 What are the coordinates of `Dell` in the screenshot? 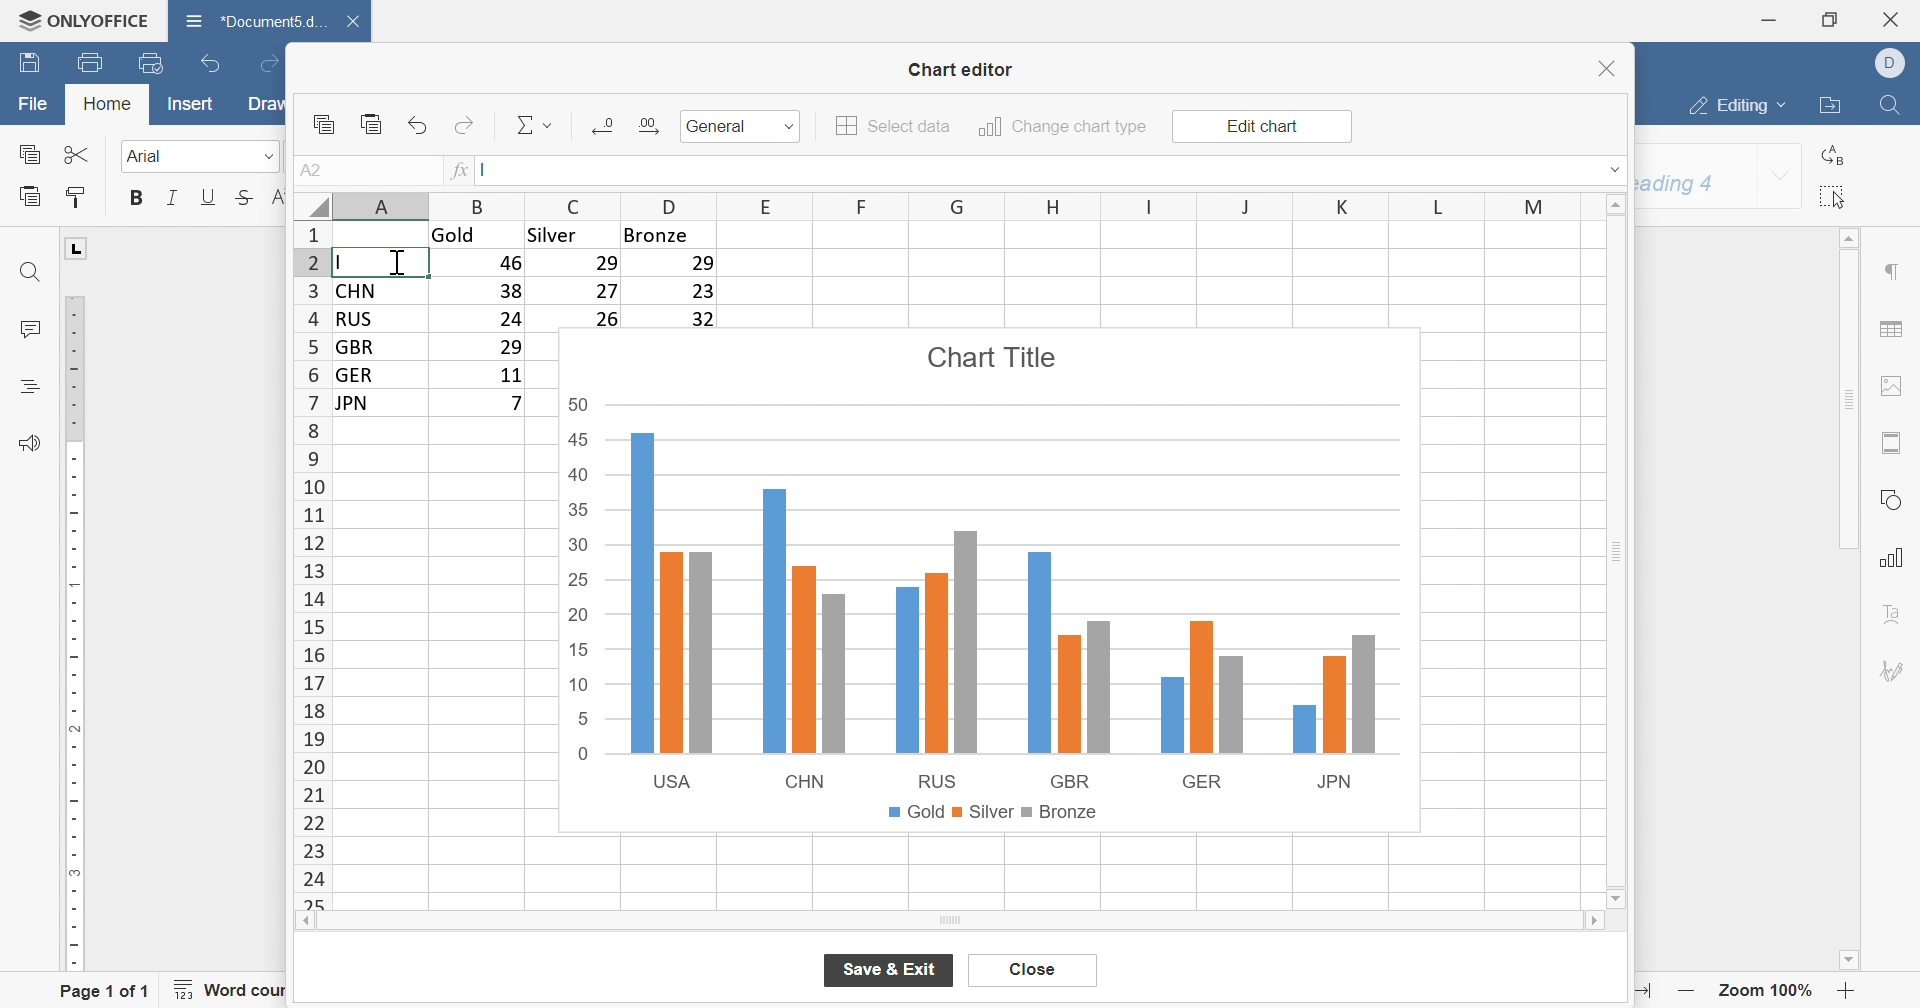 It's located at (1893, 62).